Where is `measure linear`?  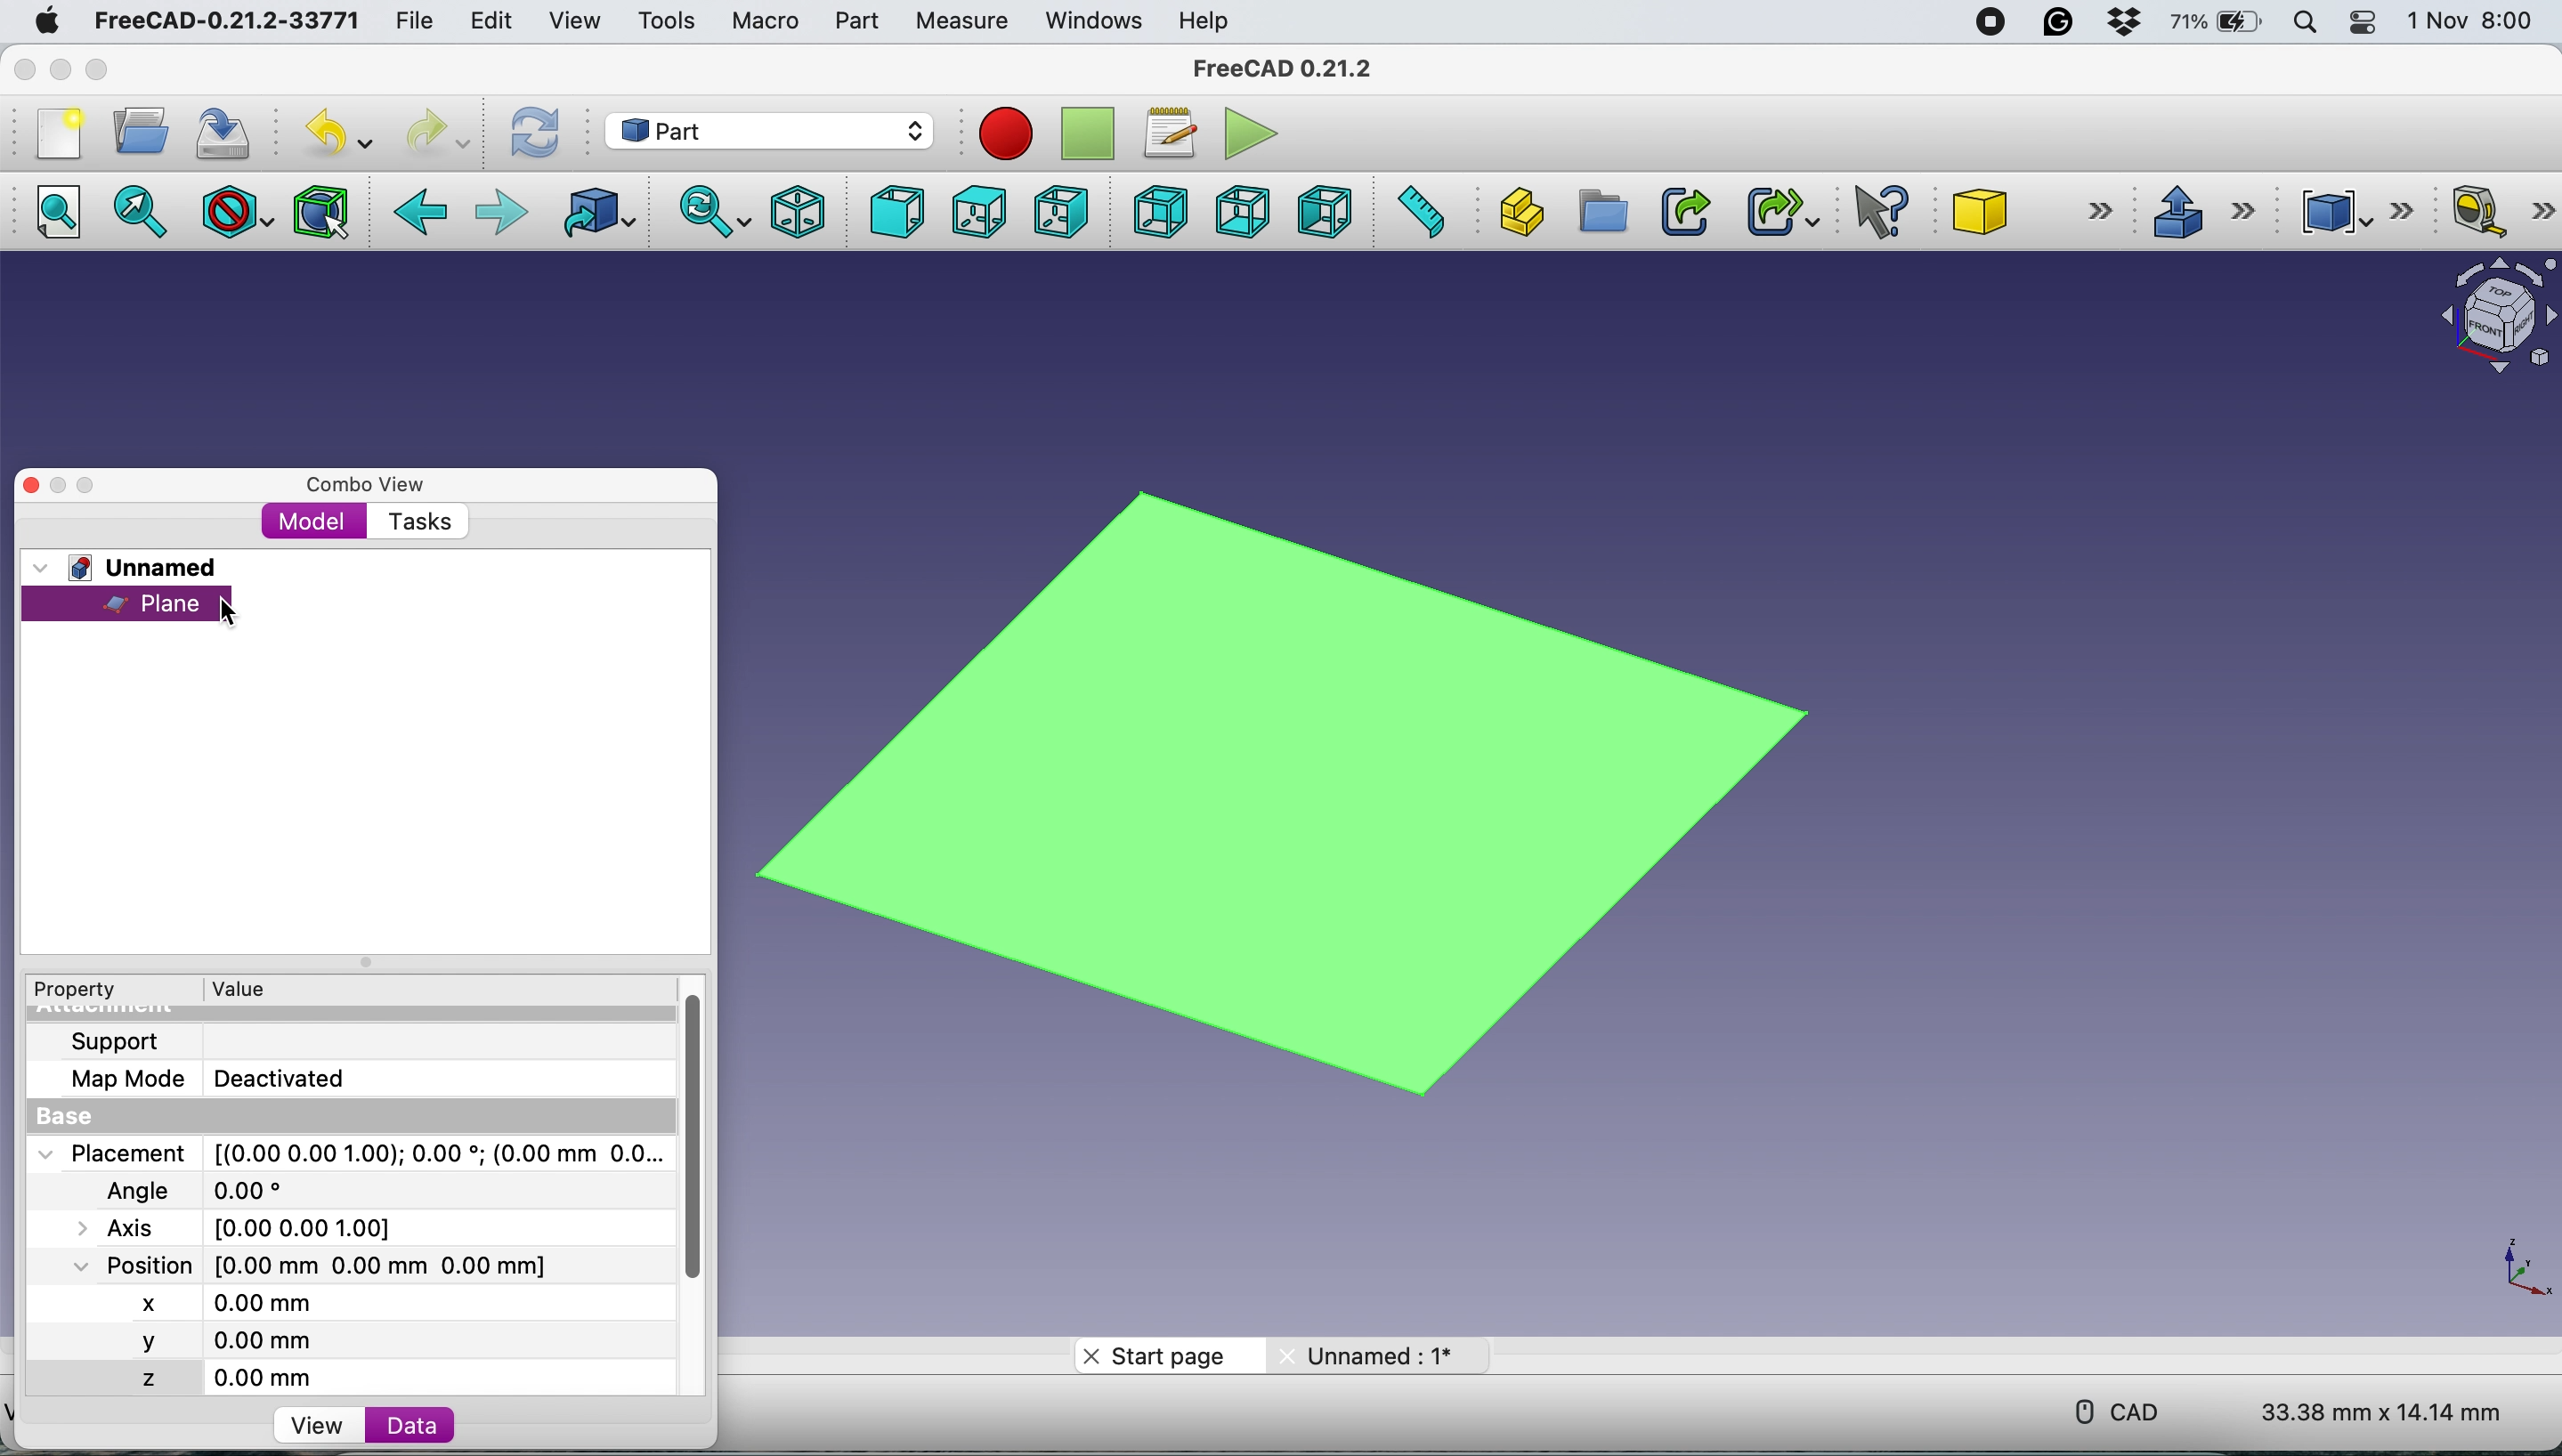 measure linear is located at coordinates (2500, 209).